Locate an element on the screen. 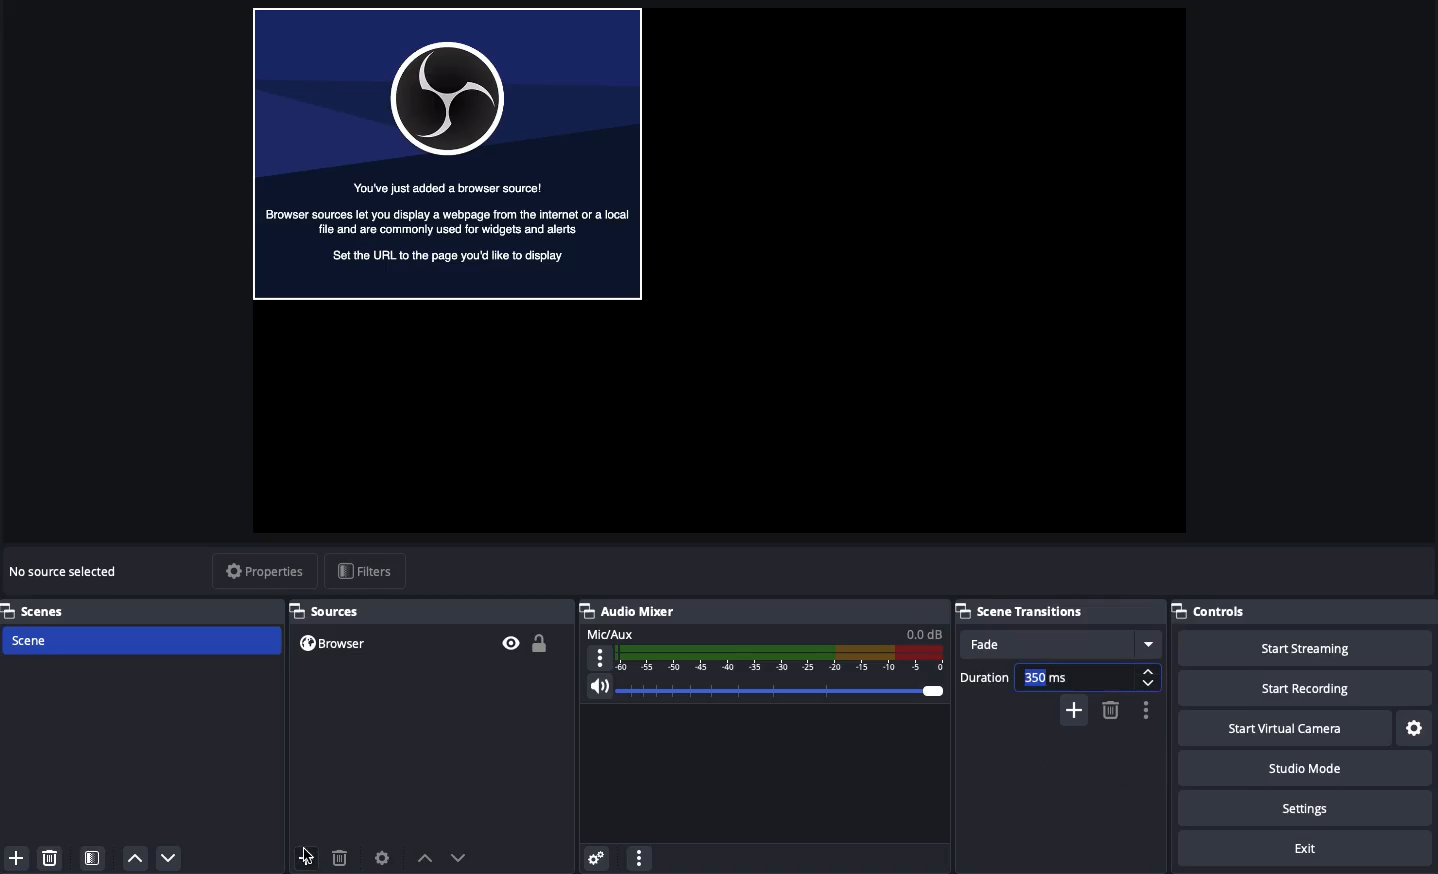 This screenshot has height=874, width=1438. Mic/aux is located at coordinates (763, 651).